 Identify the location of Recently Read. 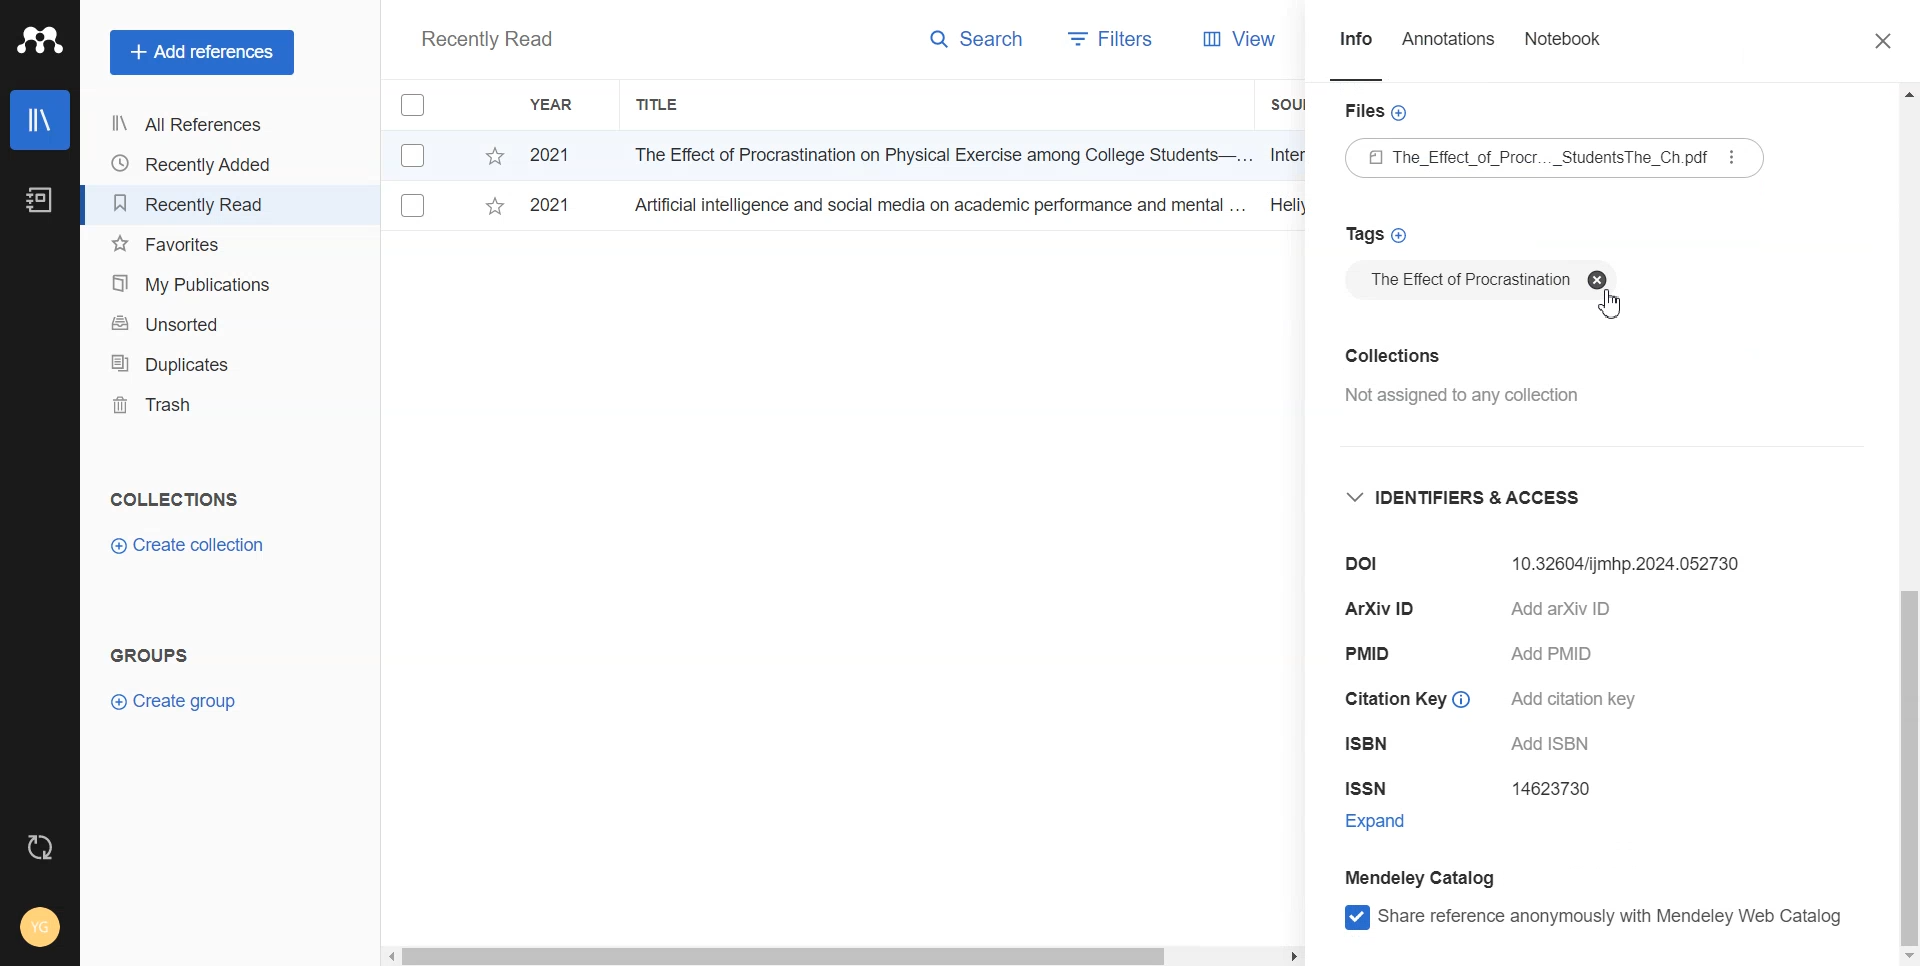
(195, 204).